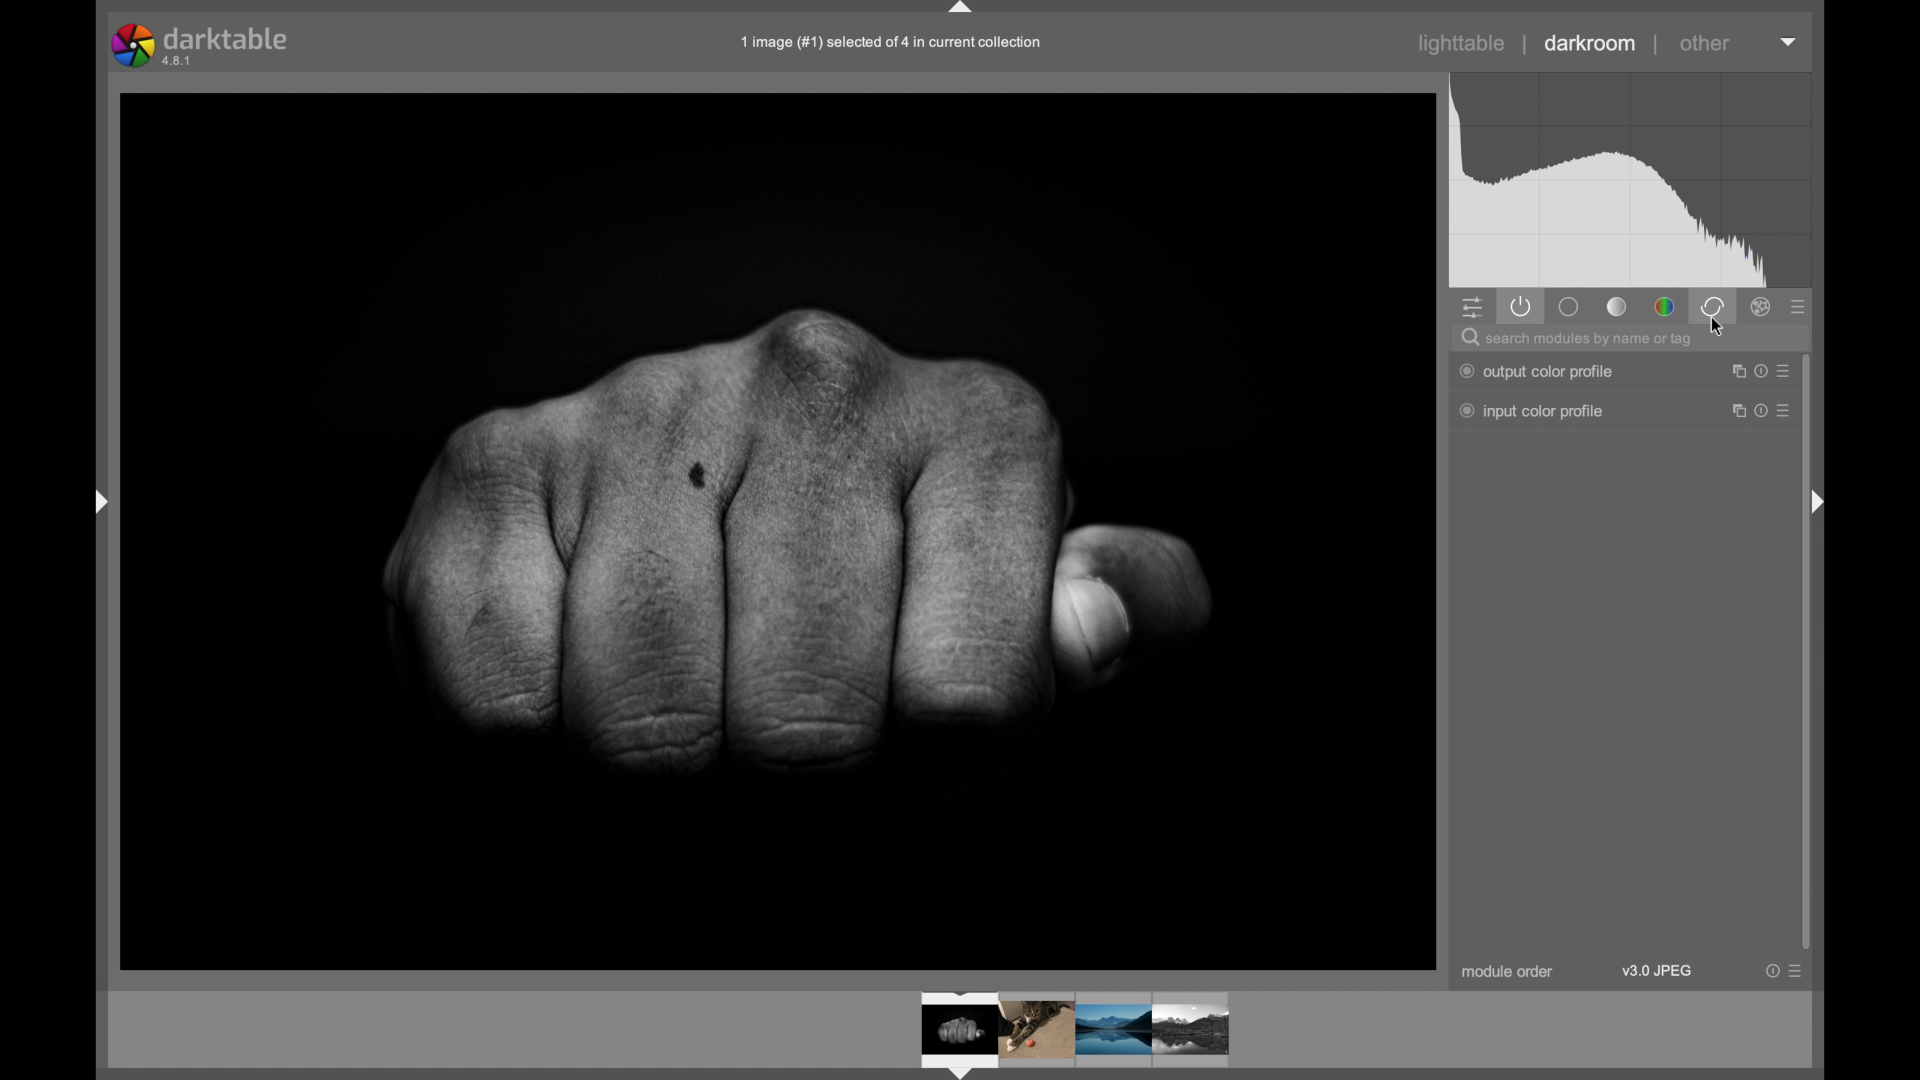 Image resolution: width=1920 pixels, height=1080 pixels. Describe the element at coordinates (1630, 181) in the screenshot. I see `histogram` at that location.